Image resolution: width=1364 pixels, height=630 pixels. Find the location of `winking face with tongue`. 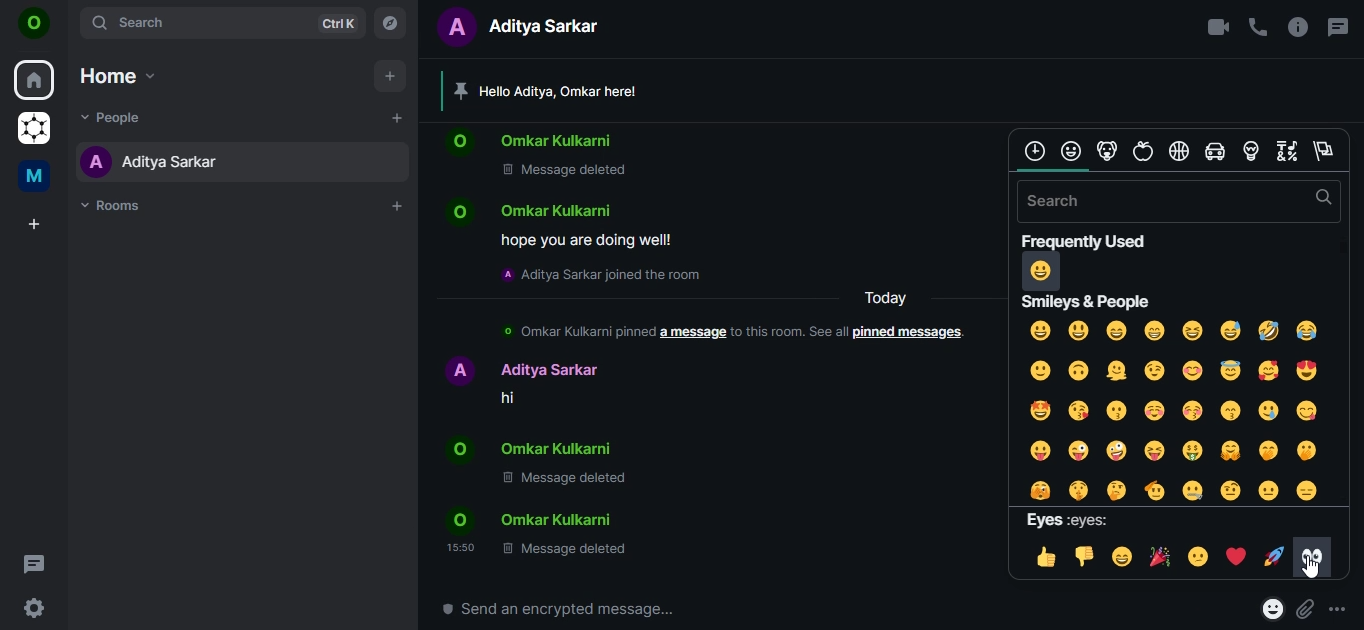

winking face with tongue is located at coordinates (1076, 450).